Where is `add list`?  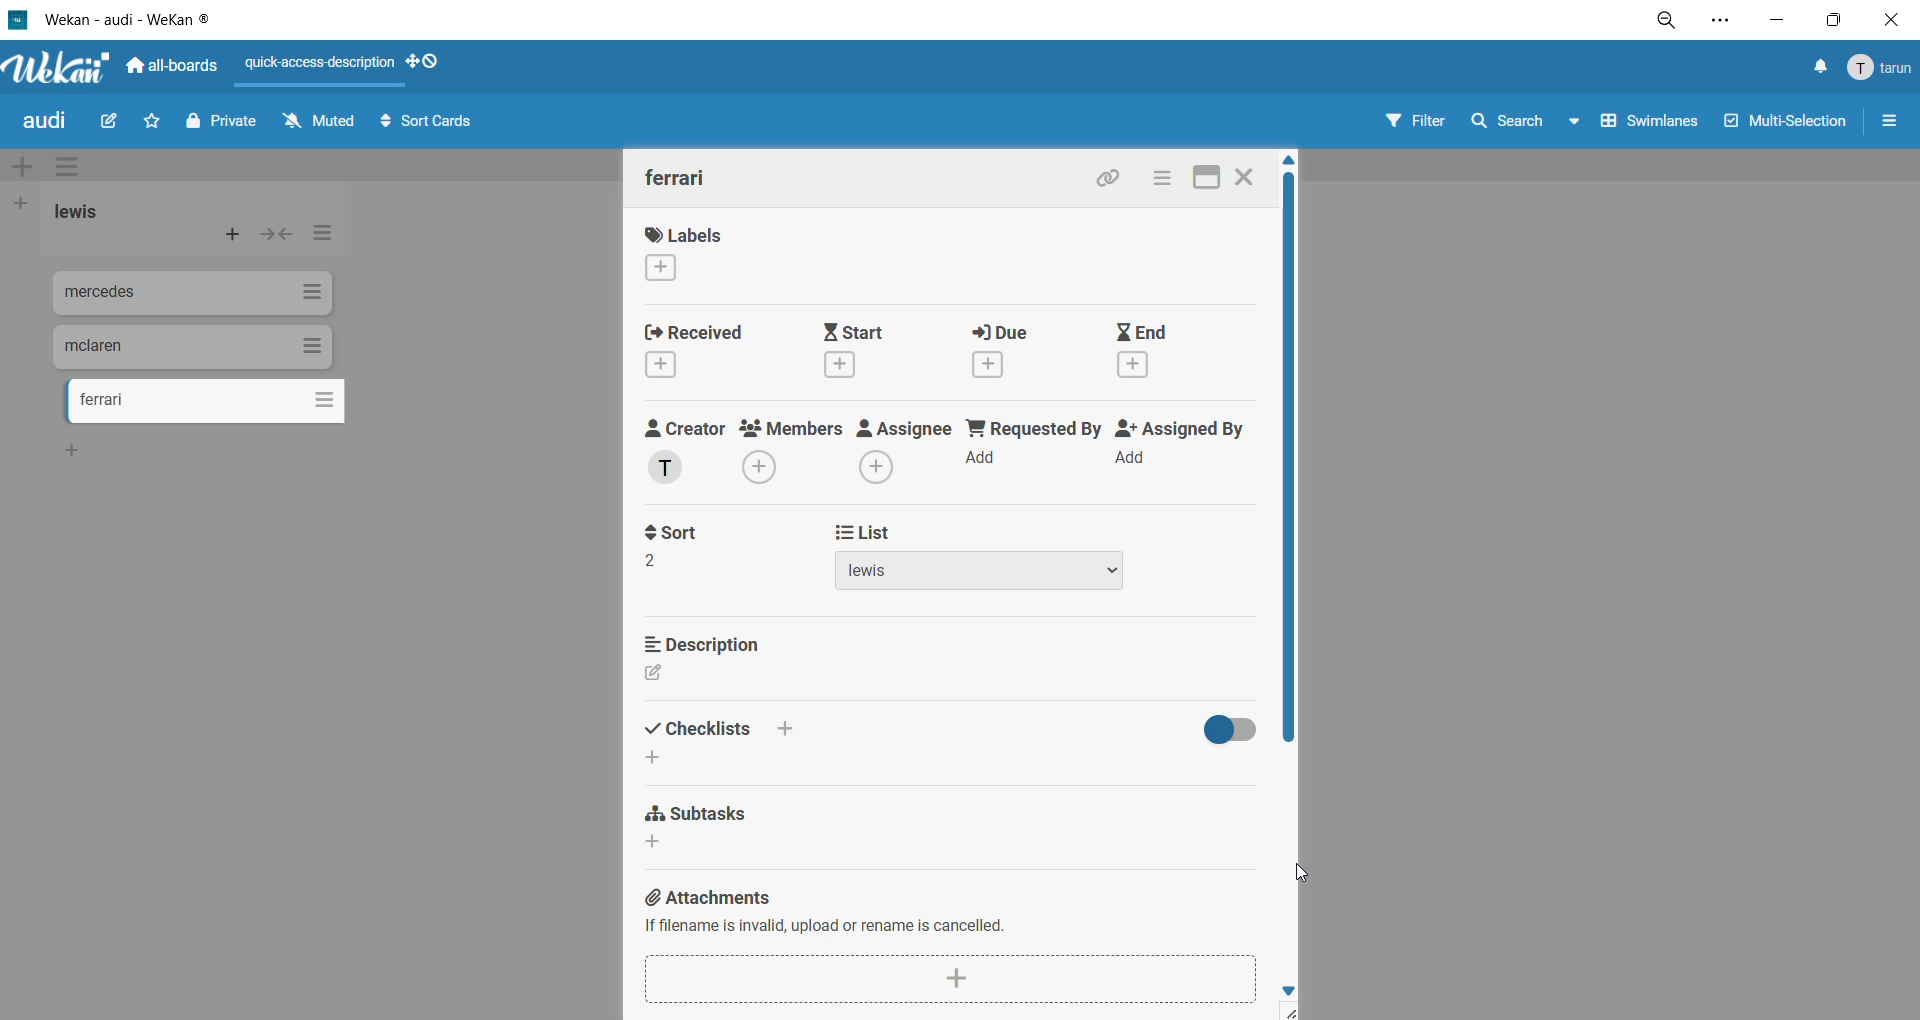
add list is located at coordinates (27, 203).